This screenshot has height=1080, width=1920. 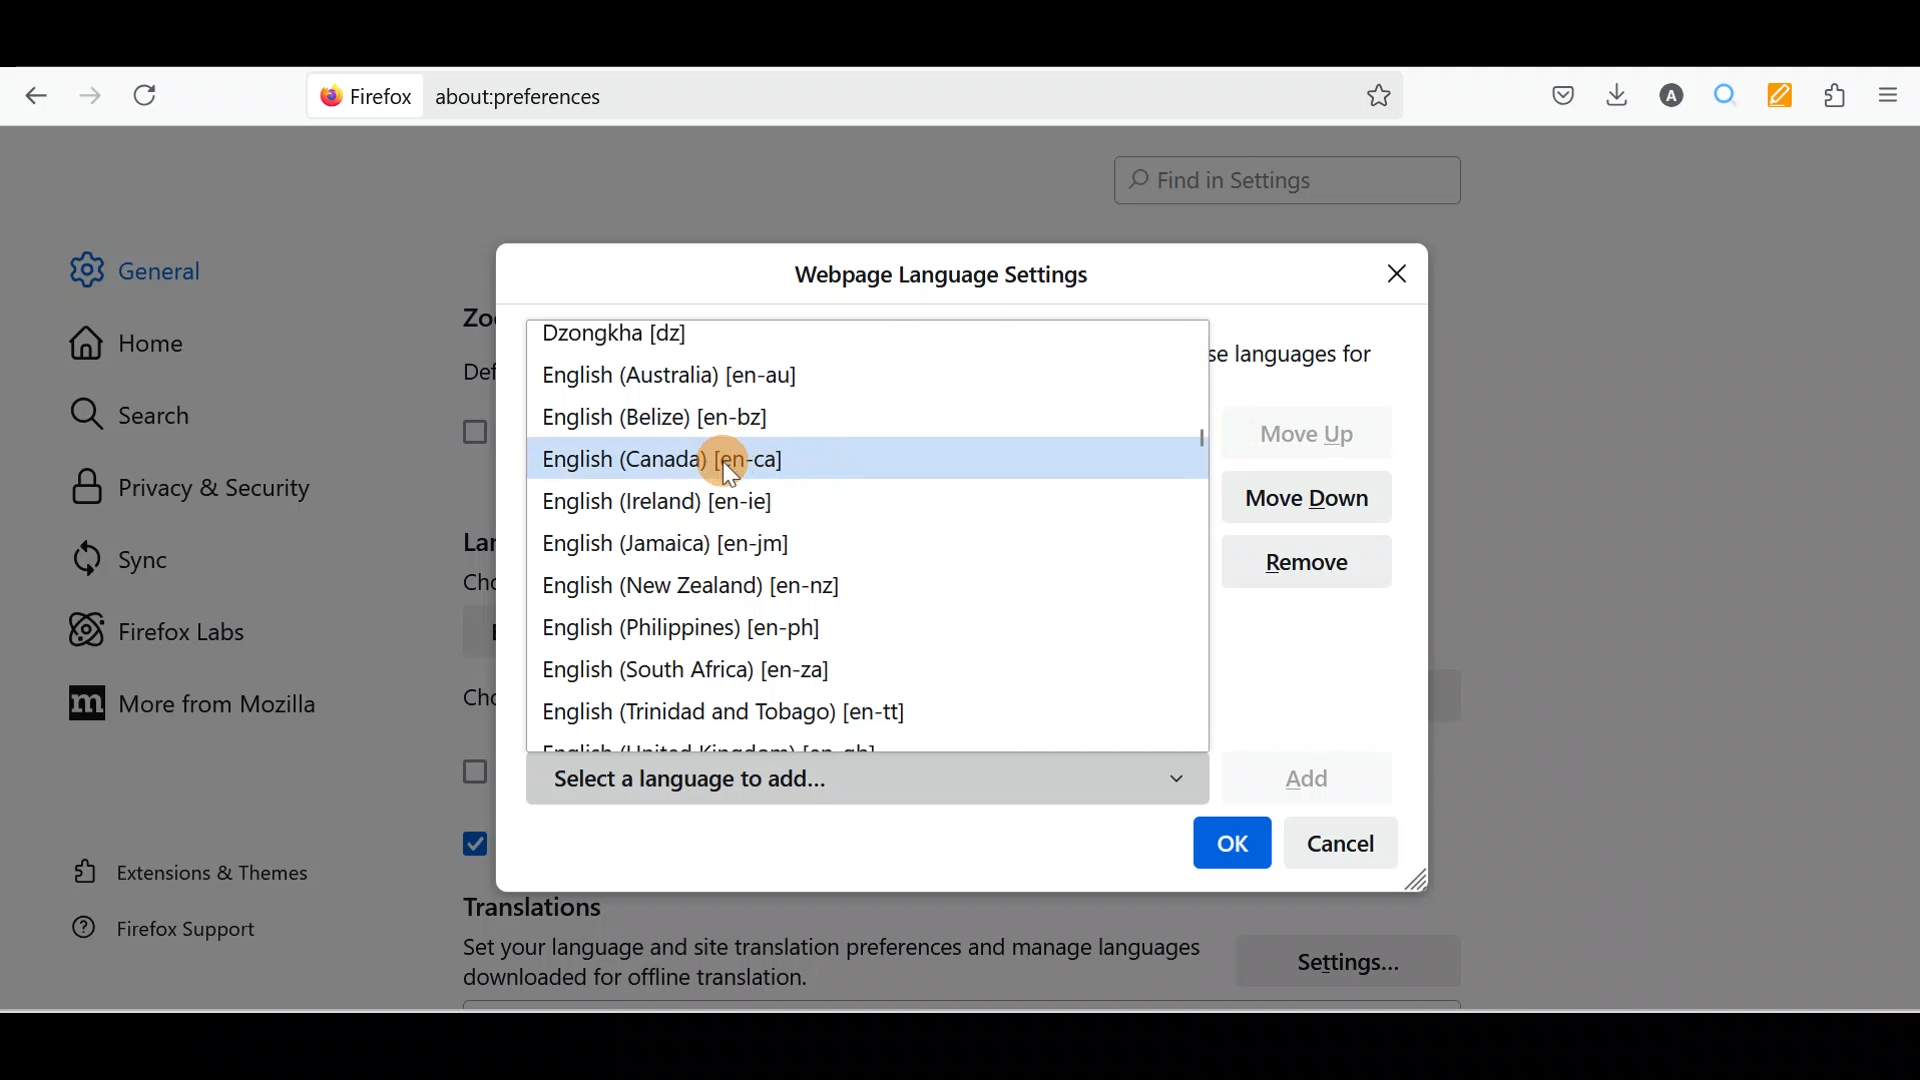 What do you see at coordinates (1363, 94) in the screenshot?
I see `Bookmark this page` at bounding box center [1363, 94].